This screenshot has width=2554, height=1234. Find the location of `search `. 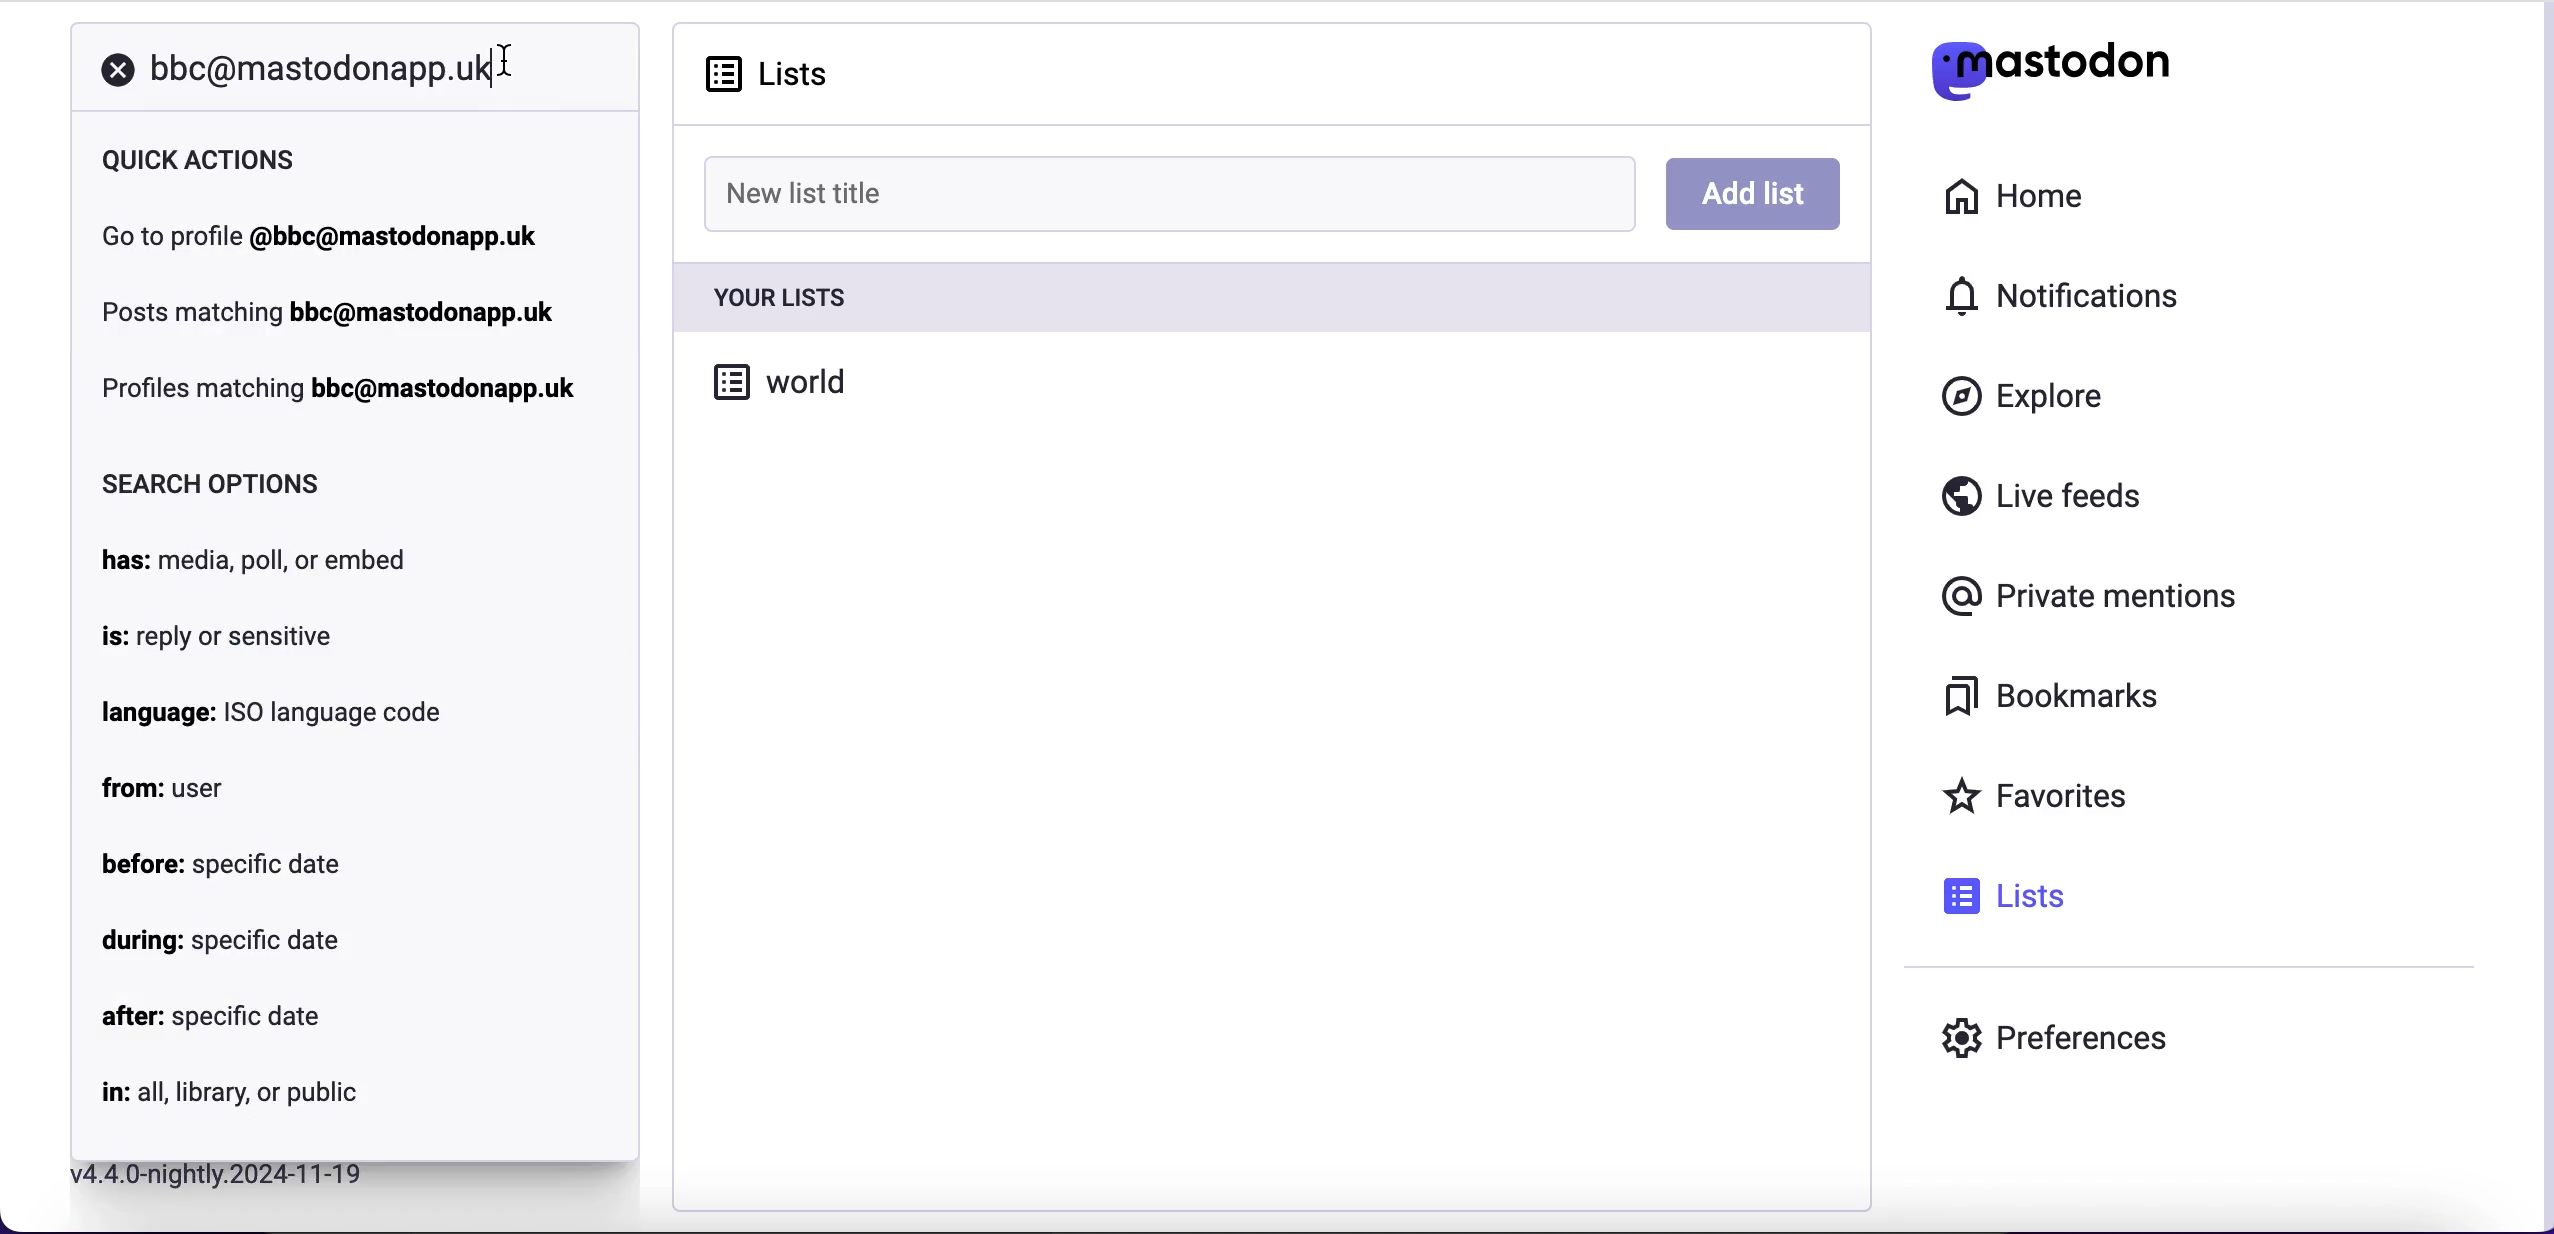

search  is located at coordinates (295, 71).